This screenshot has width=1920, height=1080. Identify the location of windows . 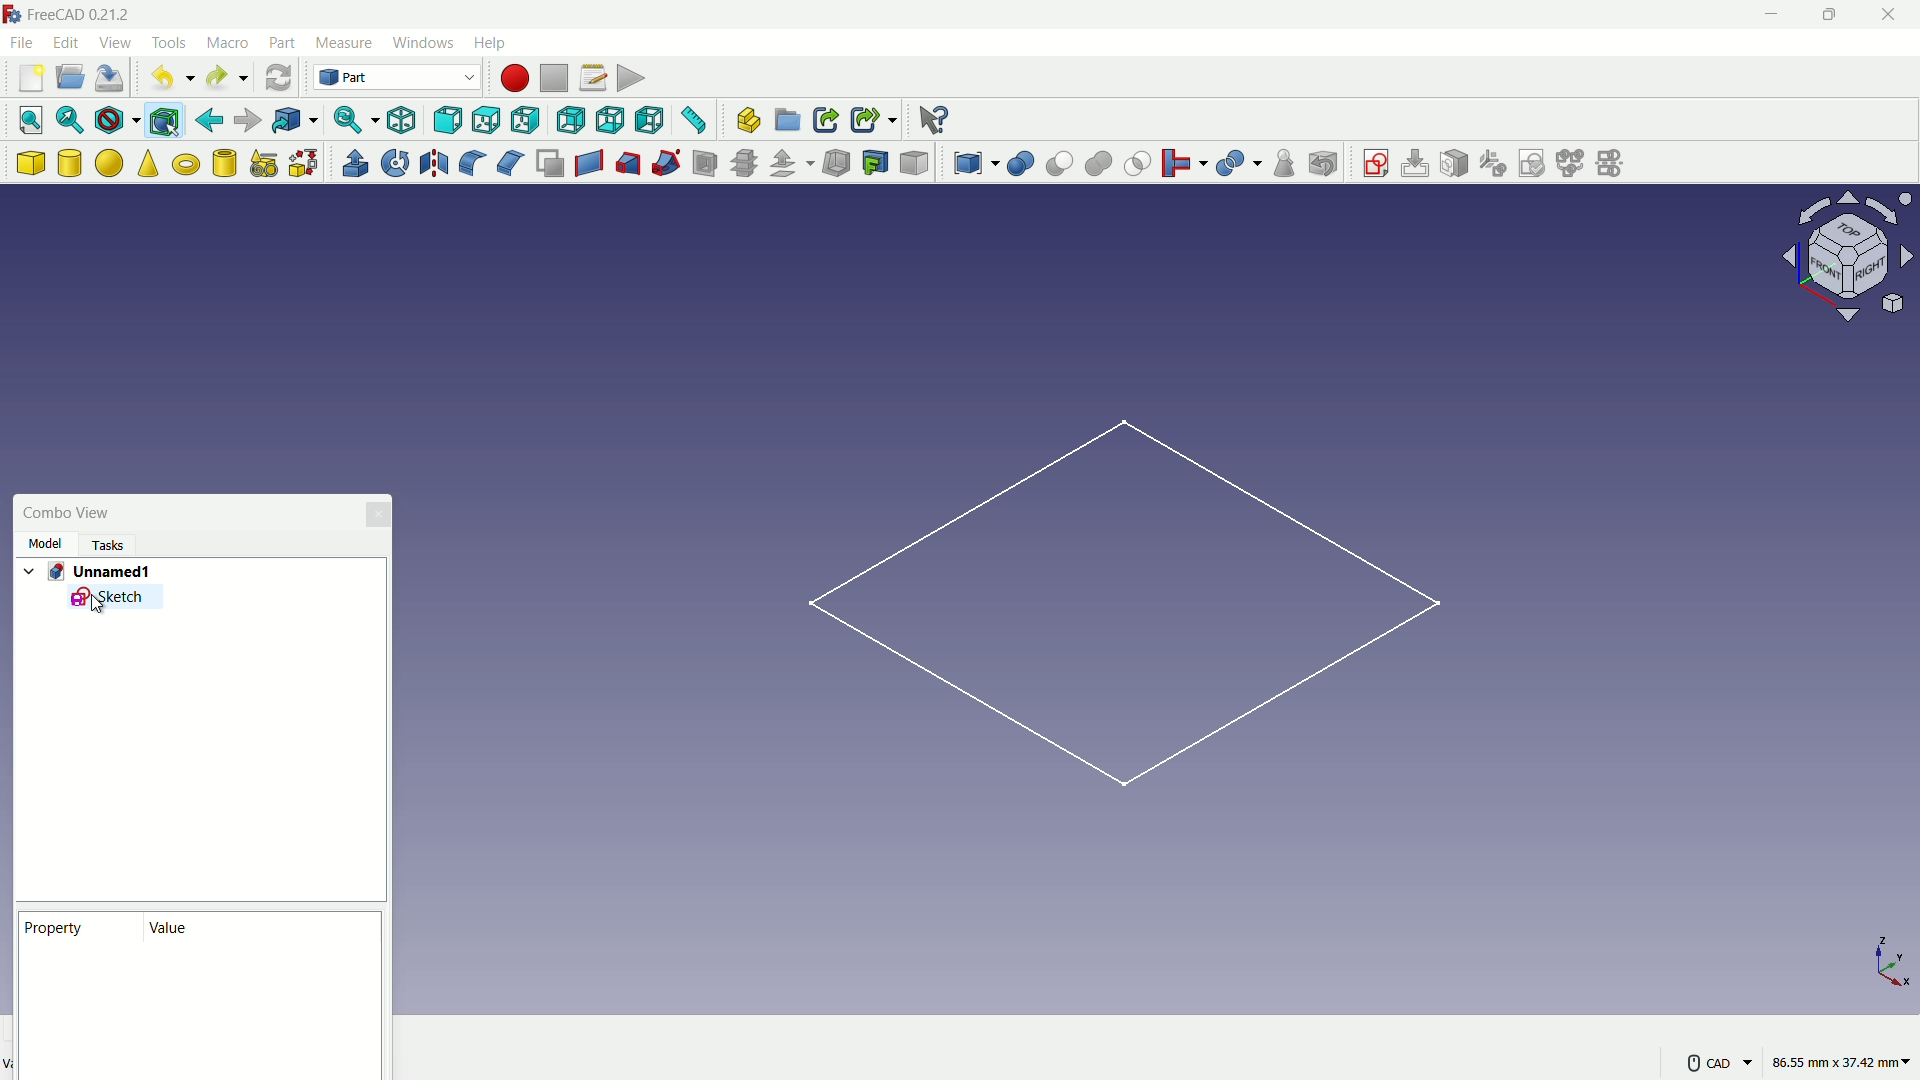
(425, 42).